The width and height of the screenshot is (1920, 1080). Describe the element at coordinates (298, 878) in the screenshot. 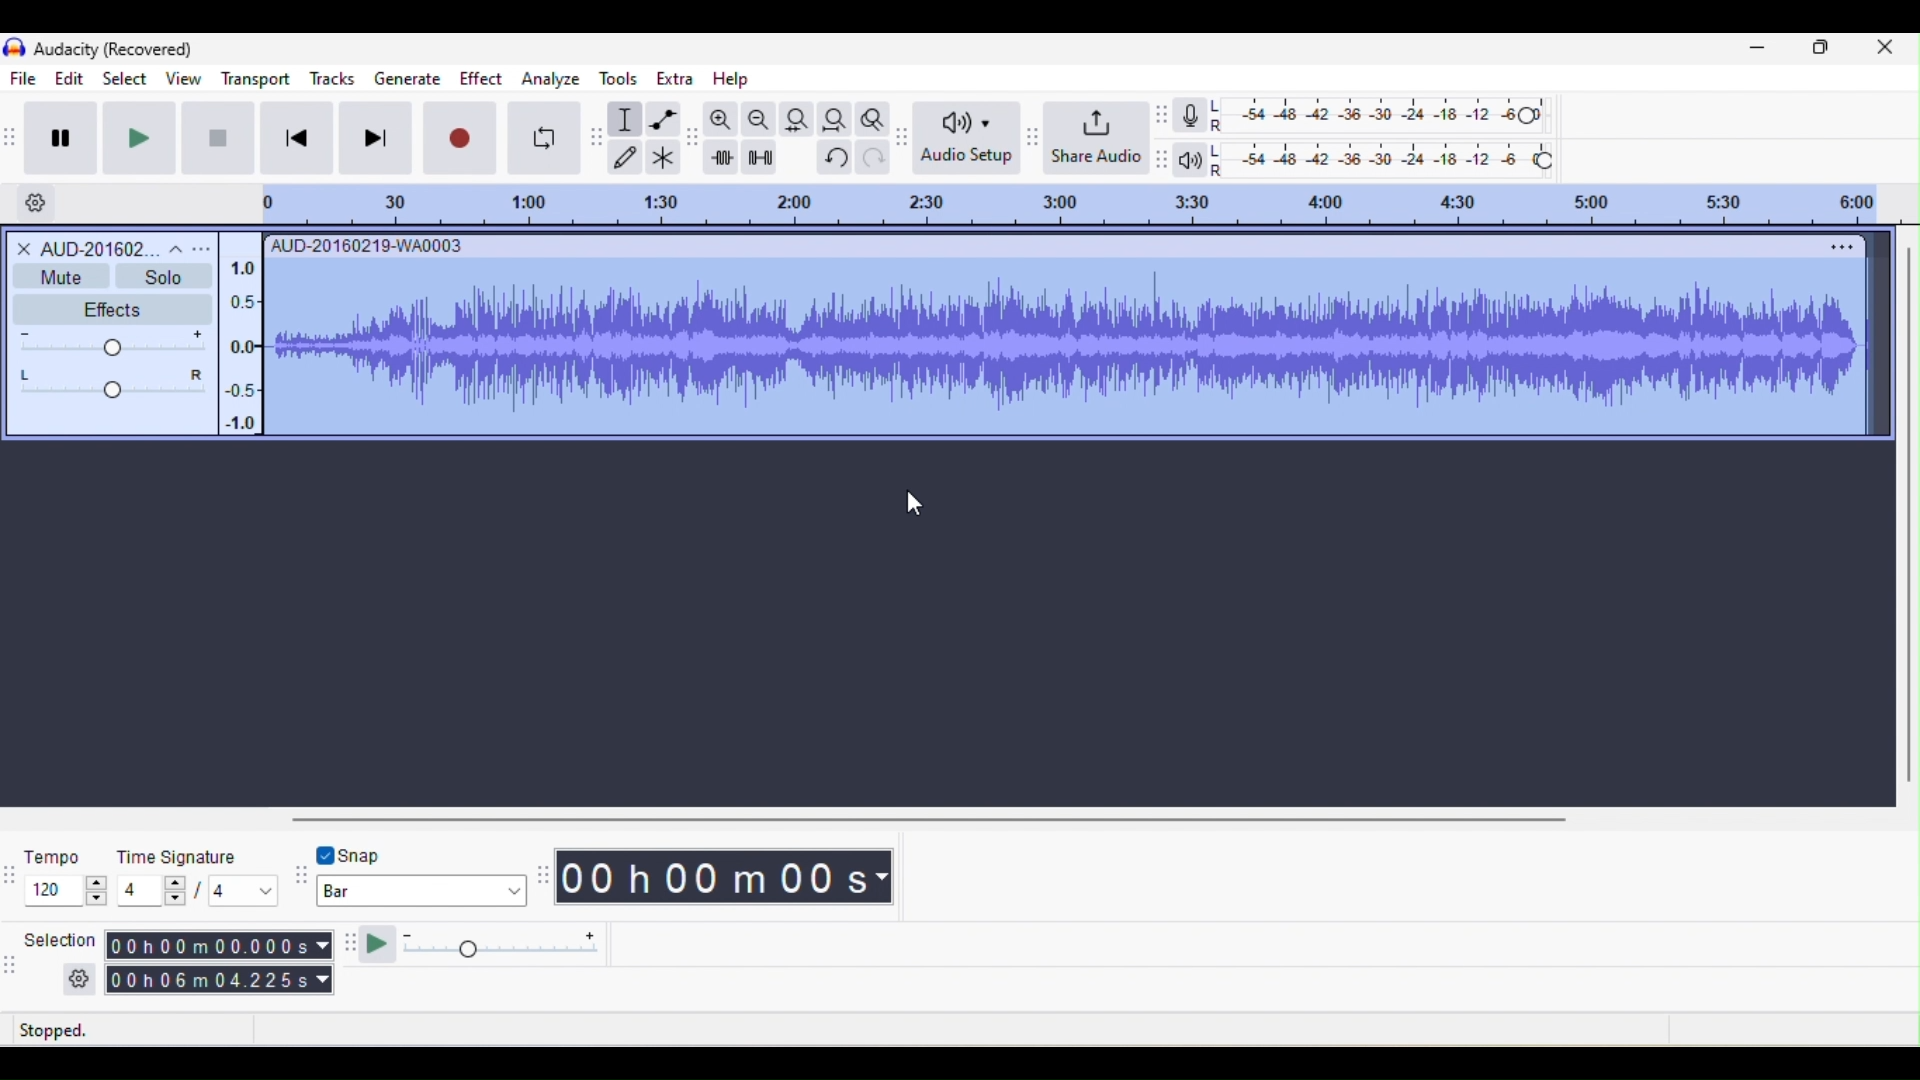

I see `audacity snapping toolbar` at that location.